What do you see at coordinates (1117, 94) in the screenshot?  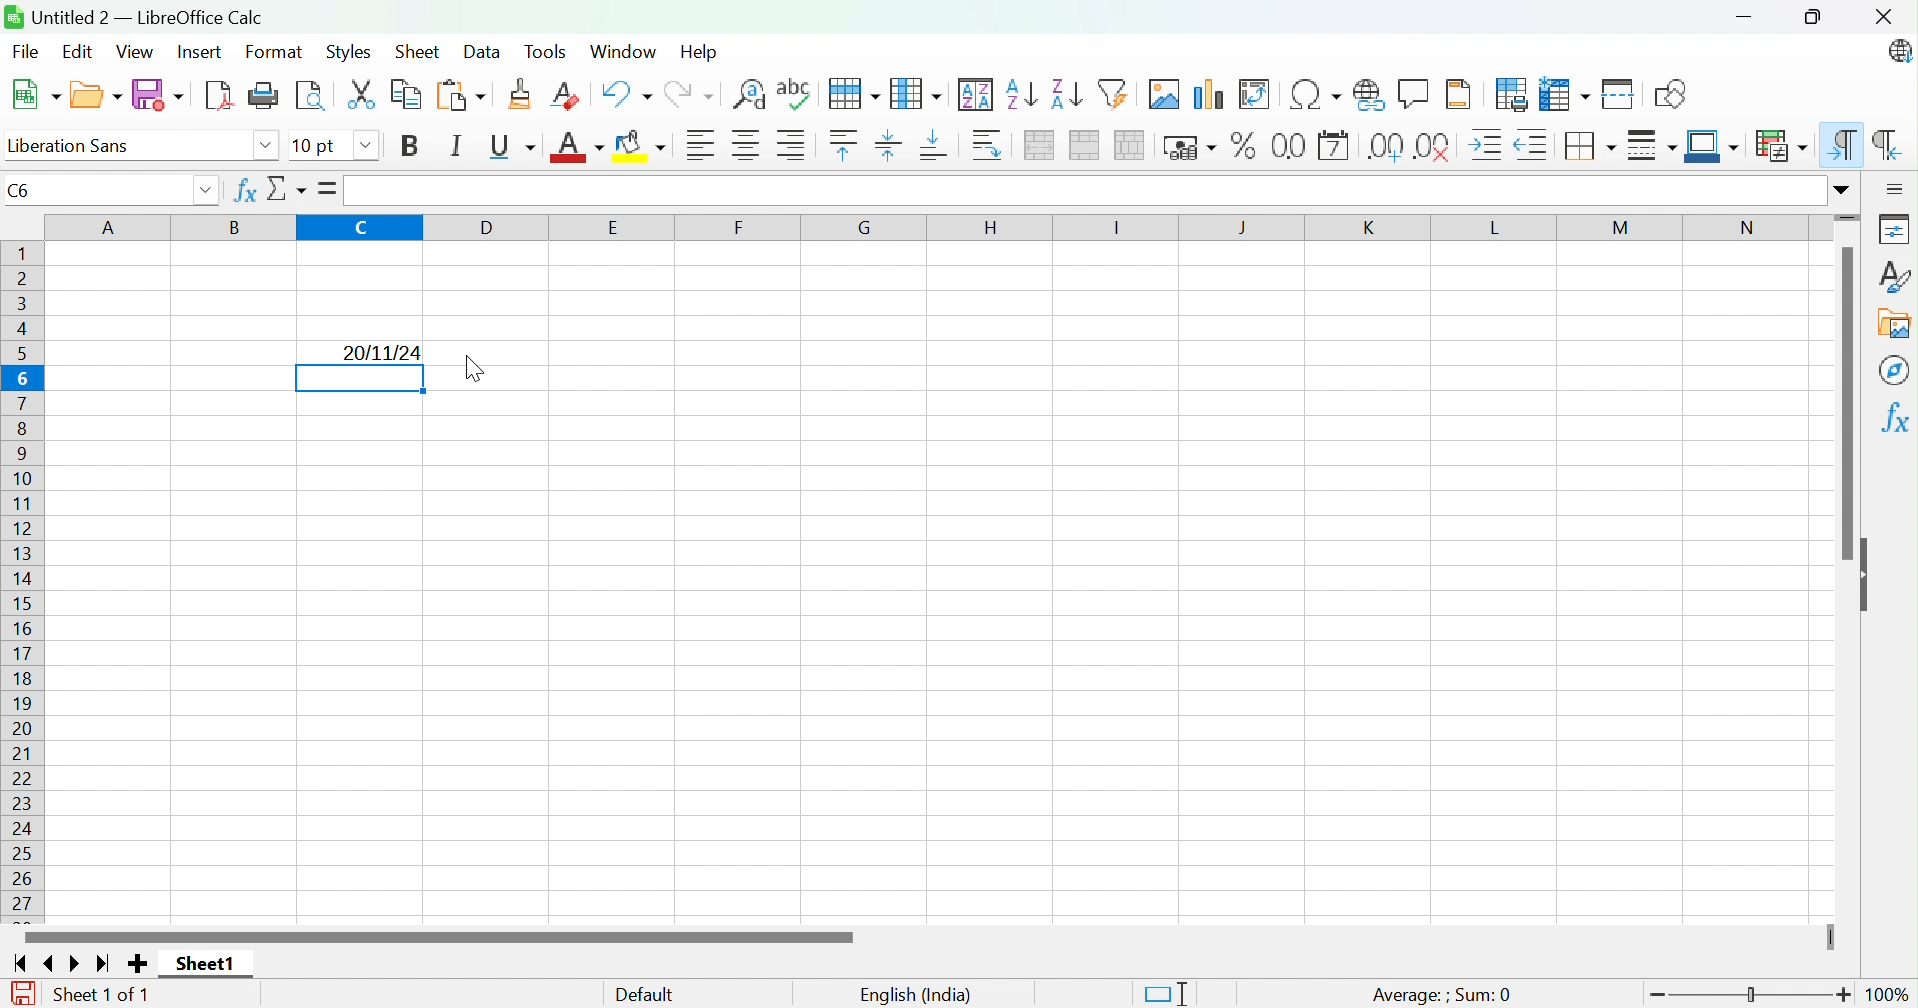 I see `Autofilter` at bounding box center [1117, 94].